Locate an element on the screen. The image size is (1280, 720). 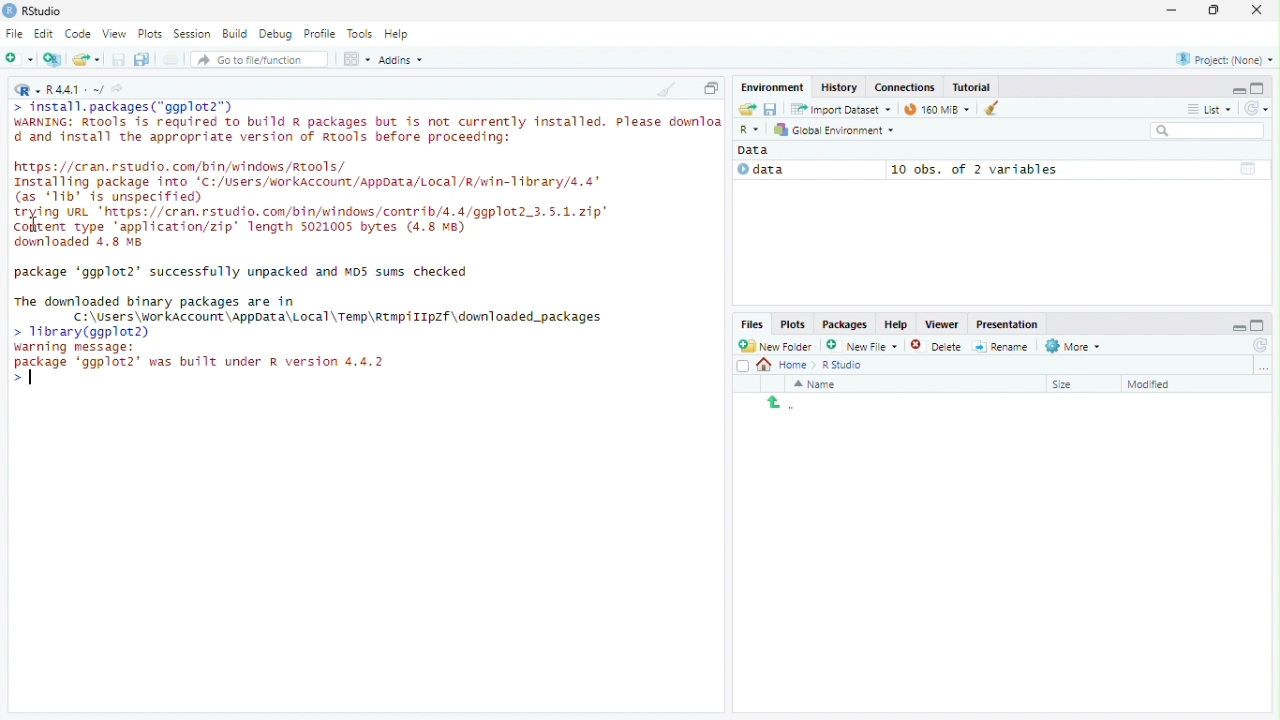
Go to file/function is located at coordinates (260, 59).